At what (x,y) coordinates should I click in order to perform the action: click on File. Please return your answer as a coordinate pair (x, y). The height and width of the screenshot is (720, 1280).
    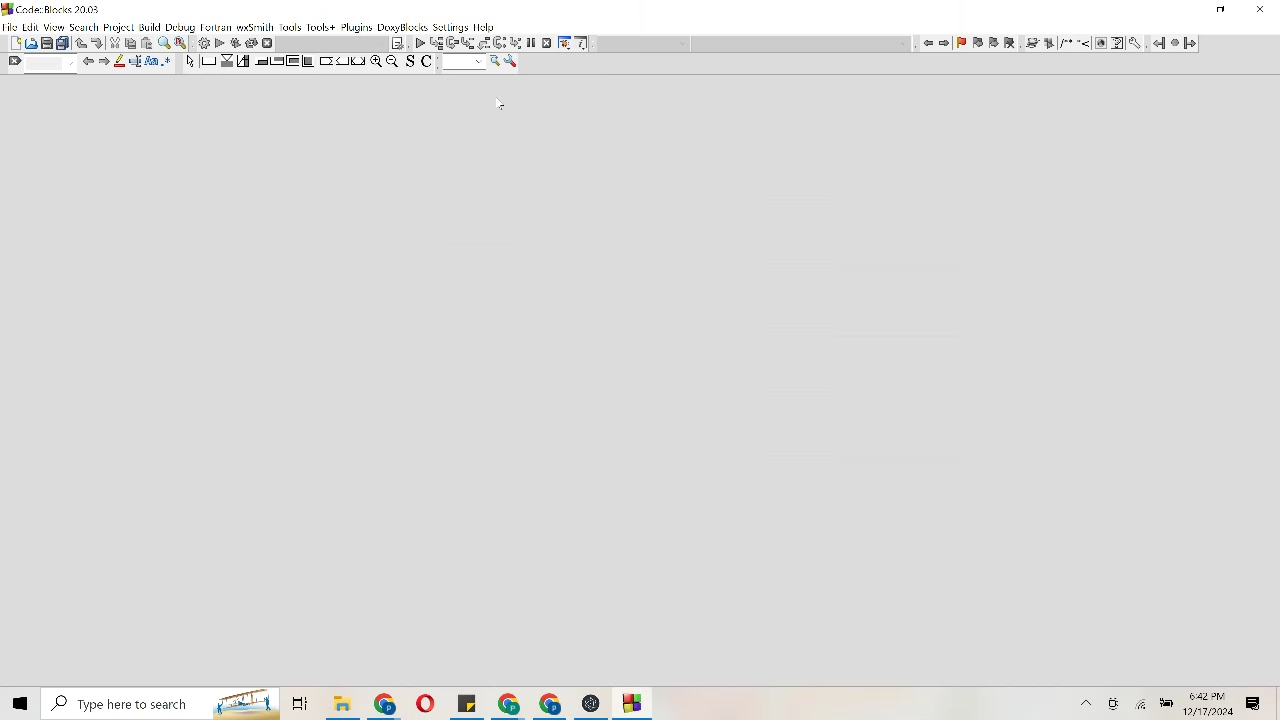
    Looking at the image, I should click on (467, 703).